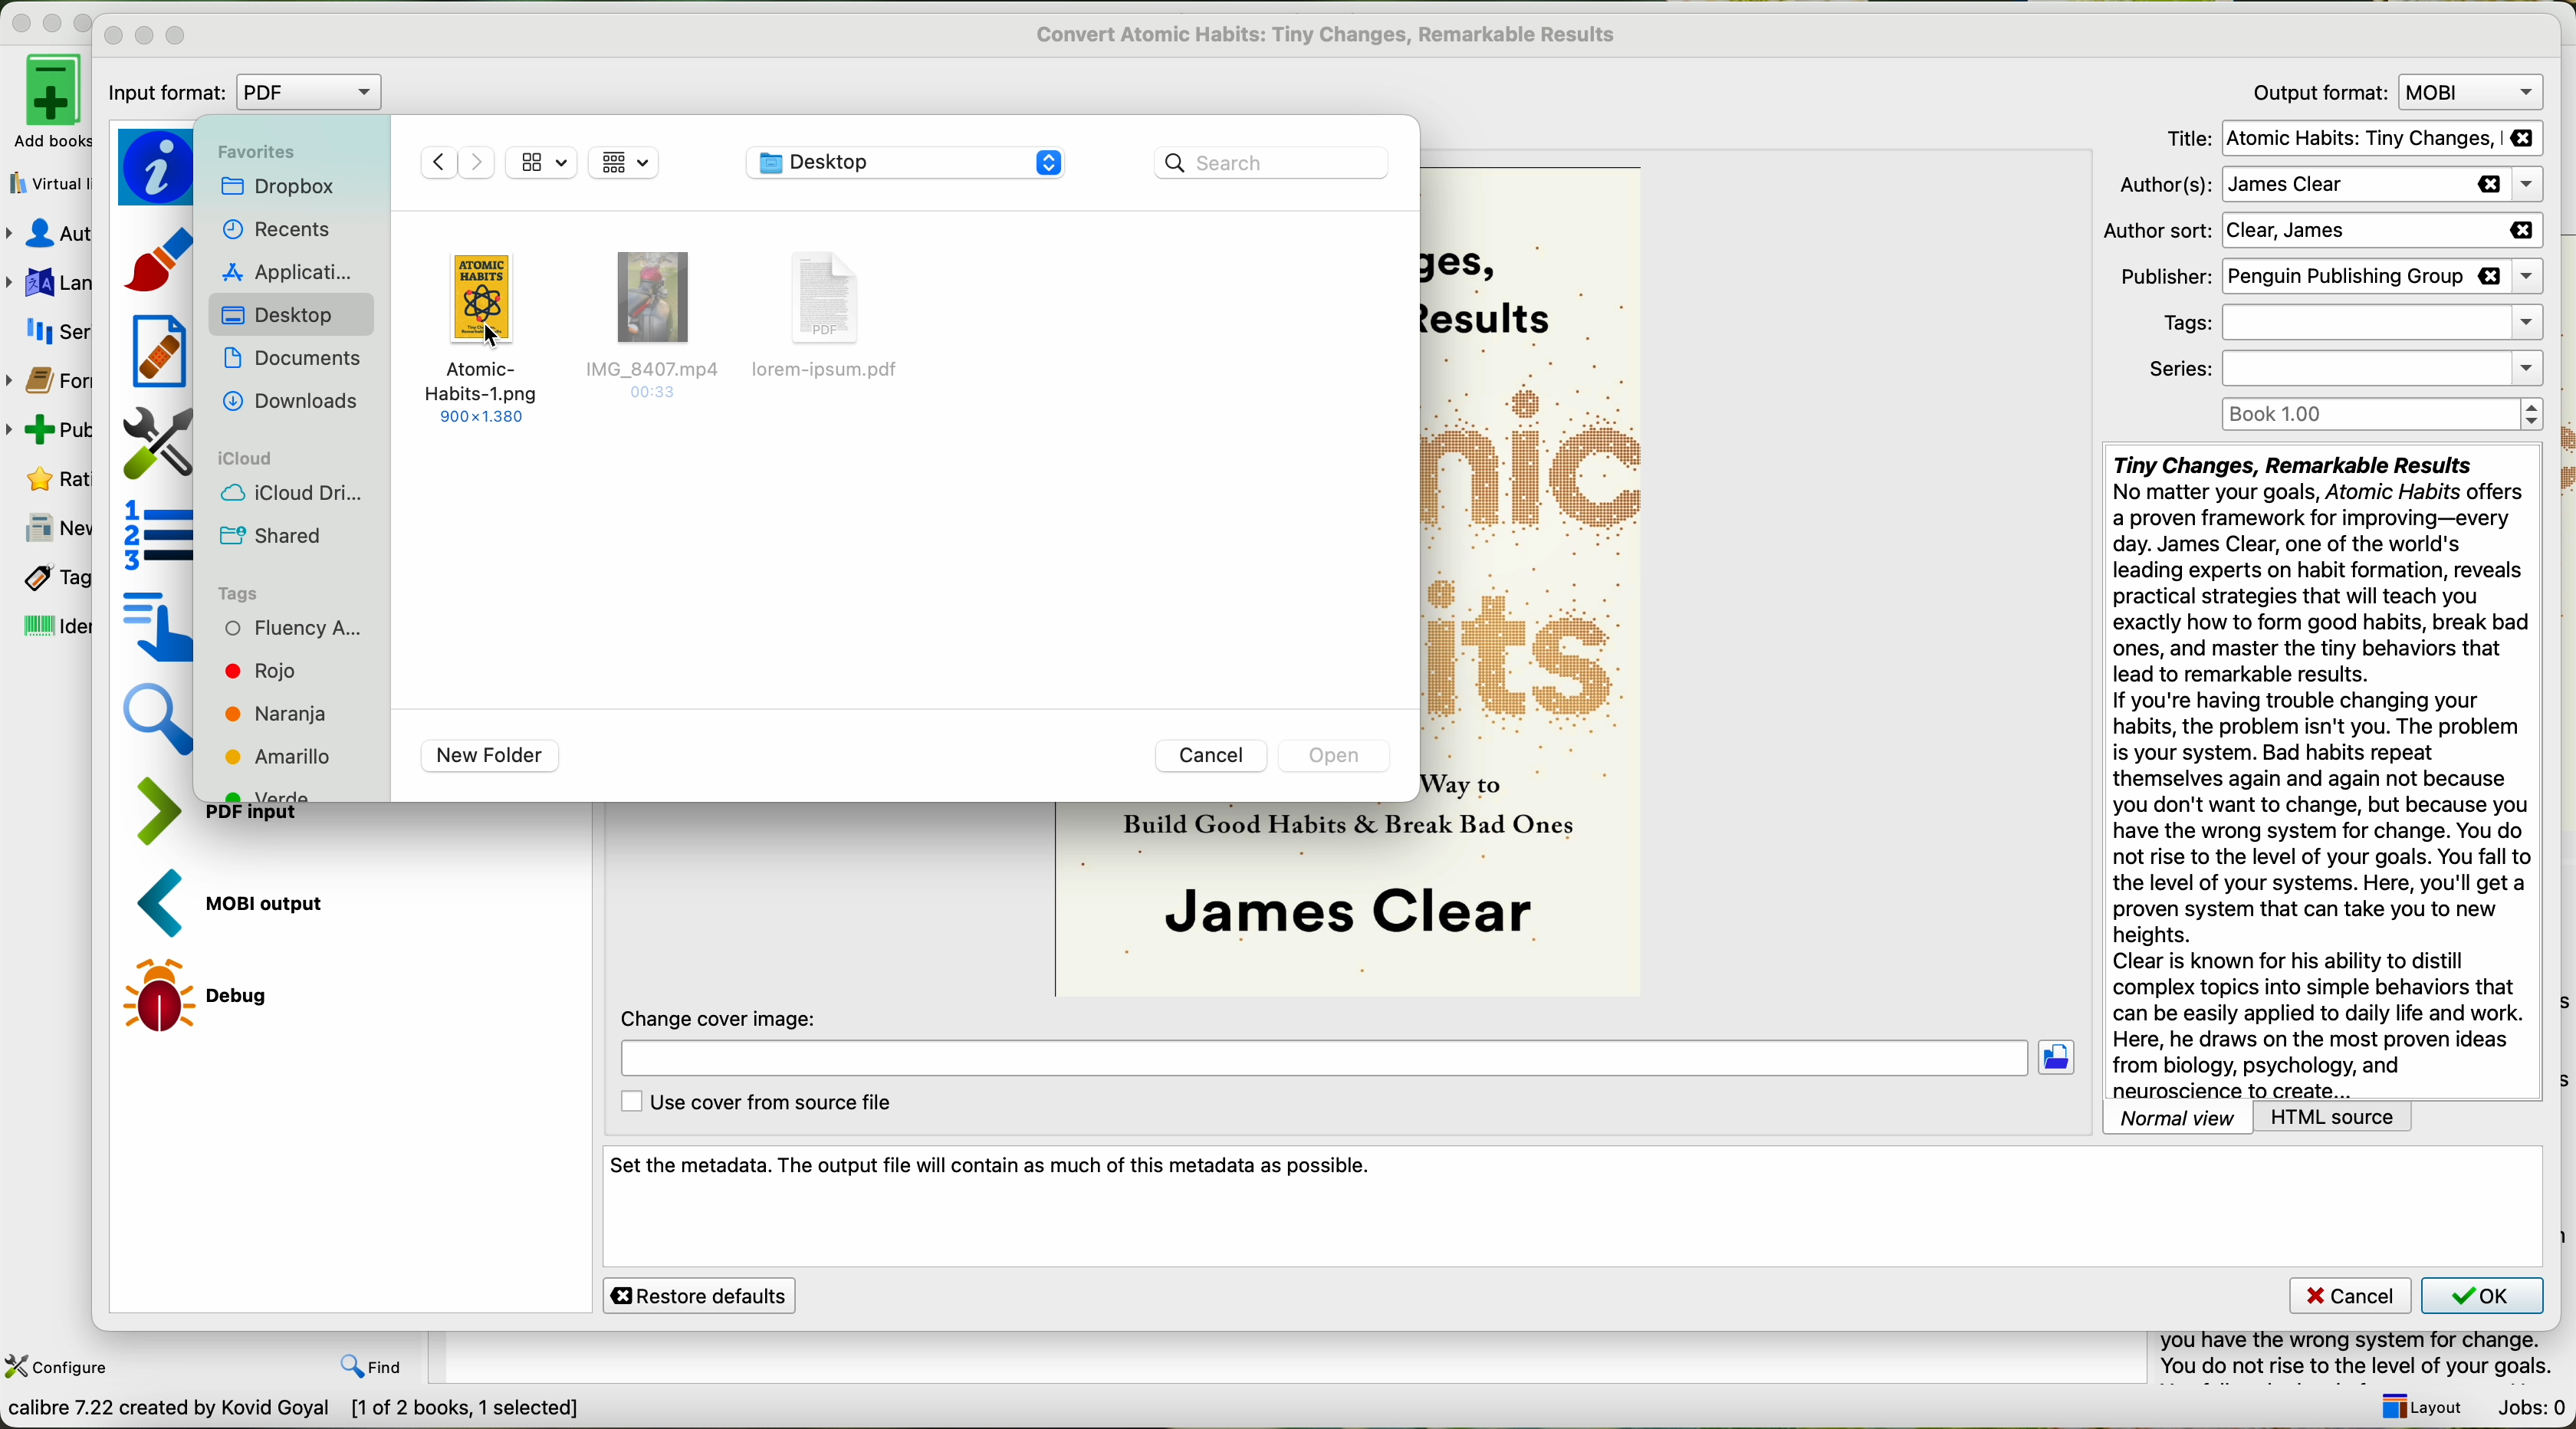  Describe the element at coordinates (275, 716) in the screenshot. I see `orange tag` at that location.